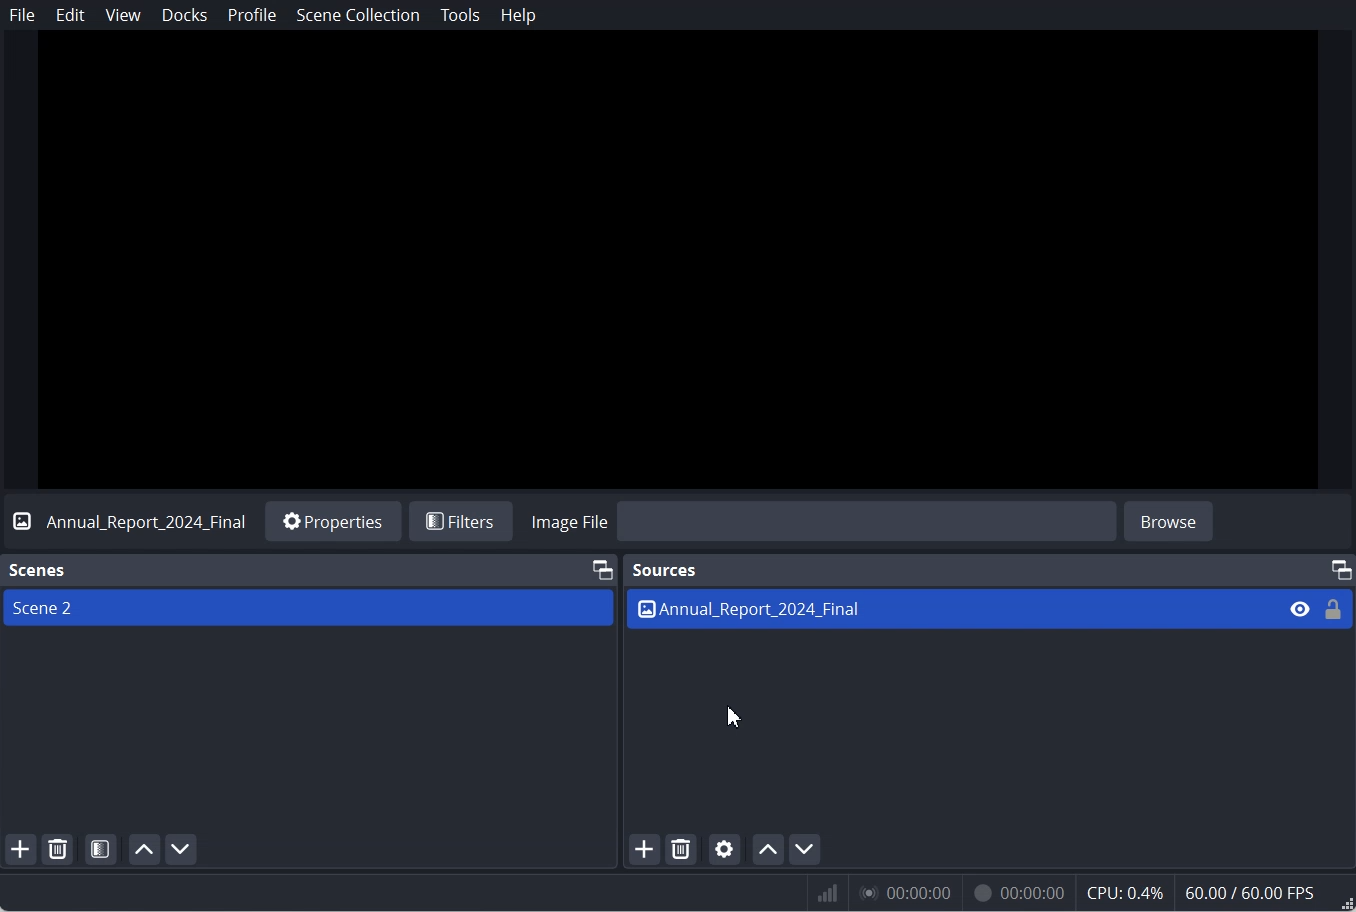 Image resolution: width=1356 pixels, height=912 pixels. I want to click on Move source down, so click(806, 848).